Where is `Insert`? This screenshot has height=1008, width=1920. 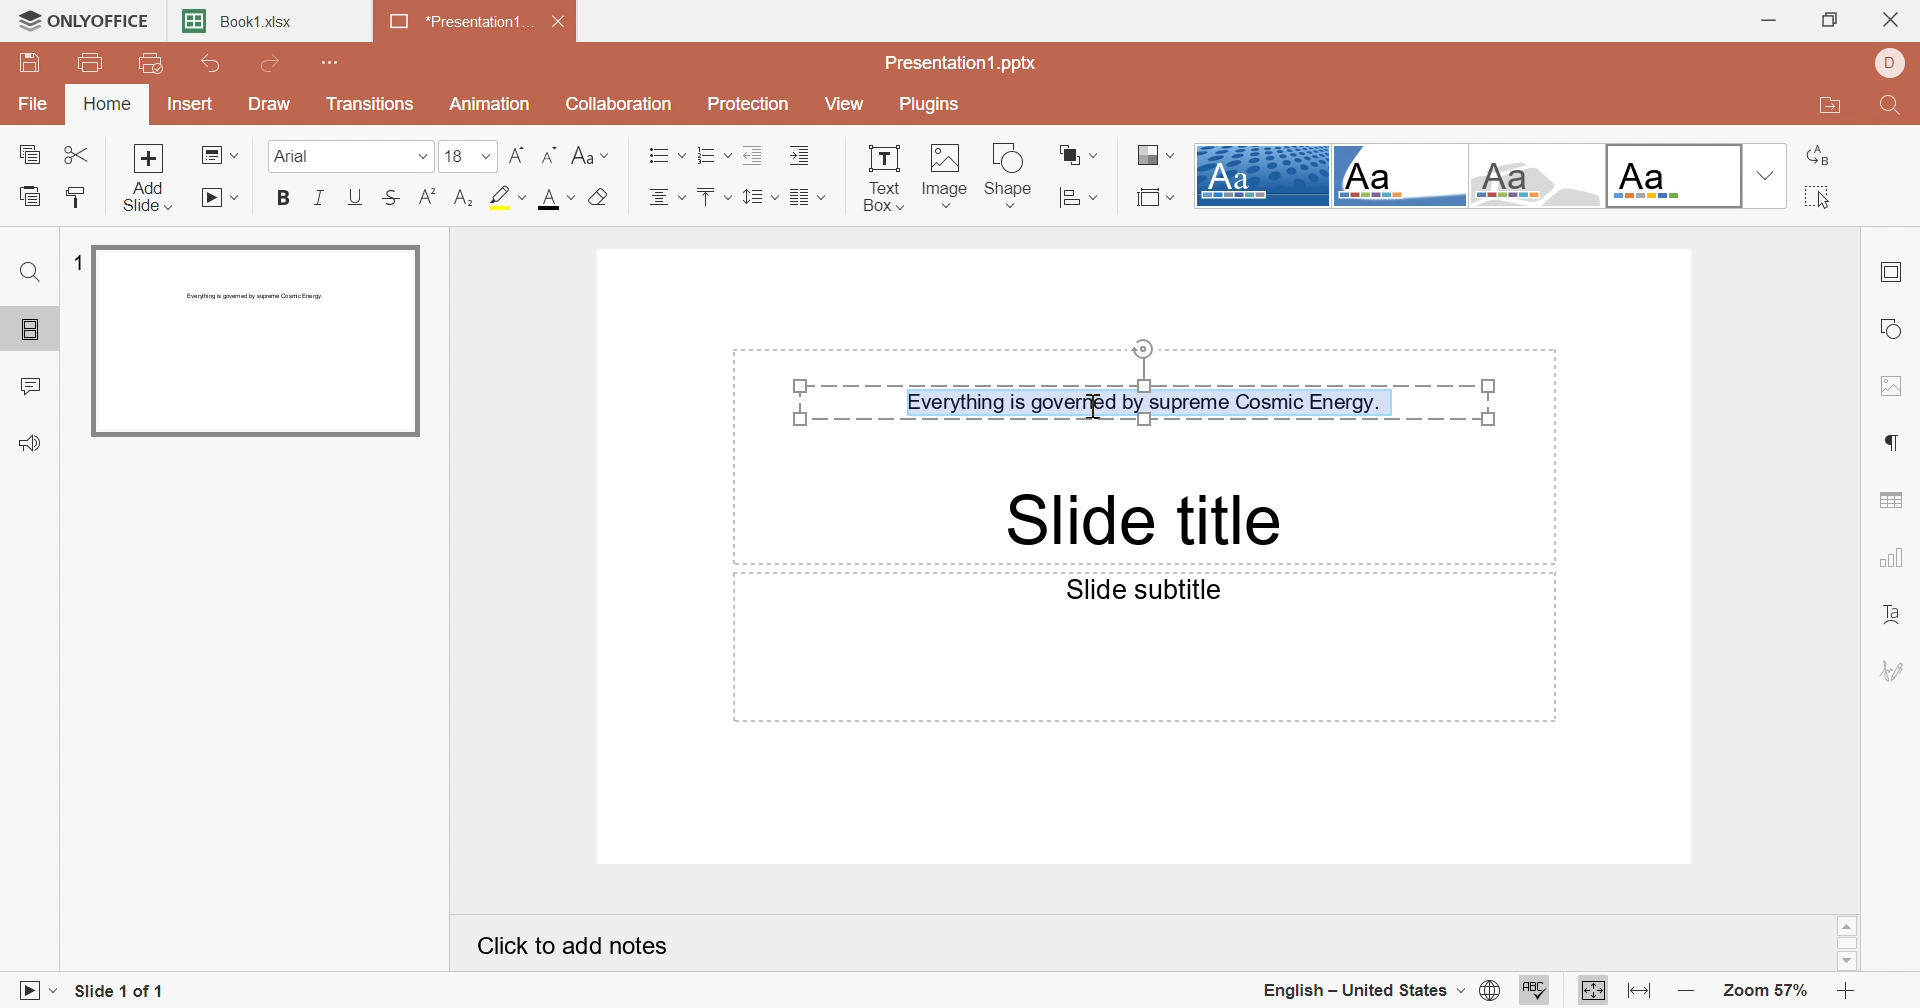 Insert is located at coordinates (189, 102).